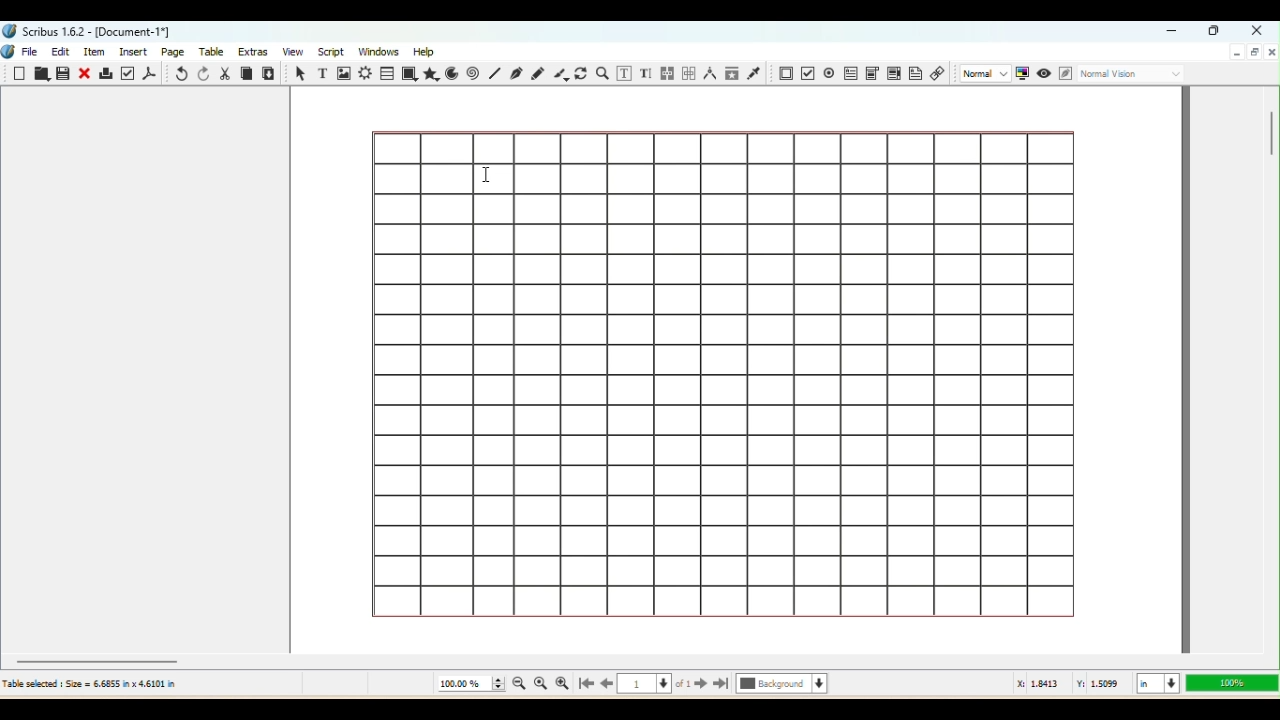  I want to click on Windows, so click(380, 50).